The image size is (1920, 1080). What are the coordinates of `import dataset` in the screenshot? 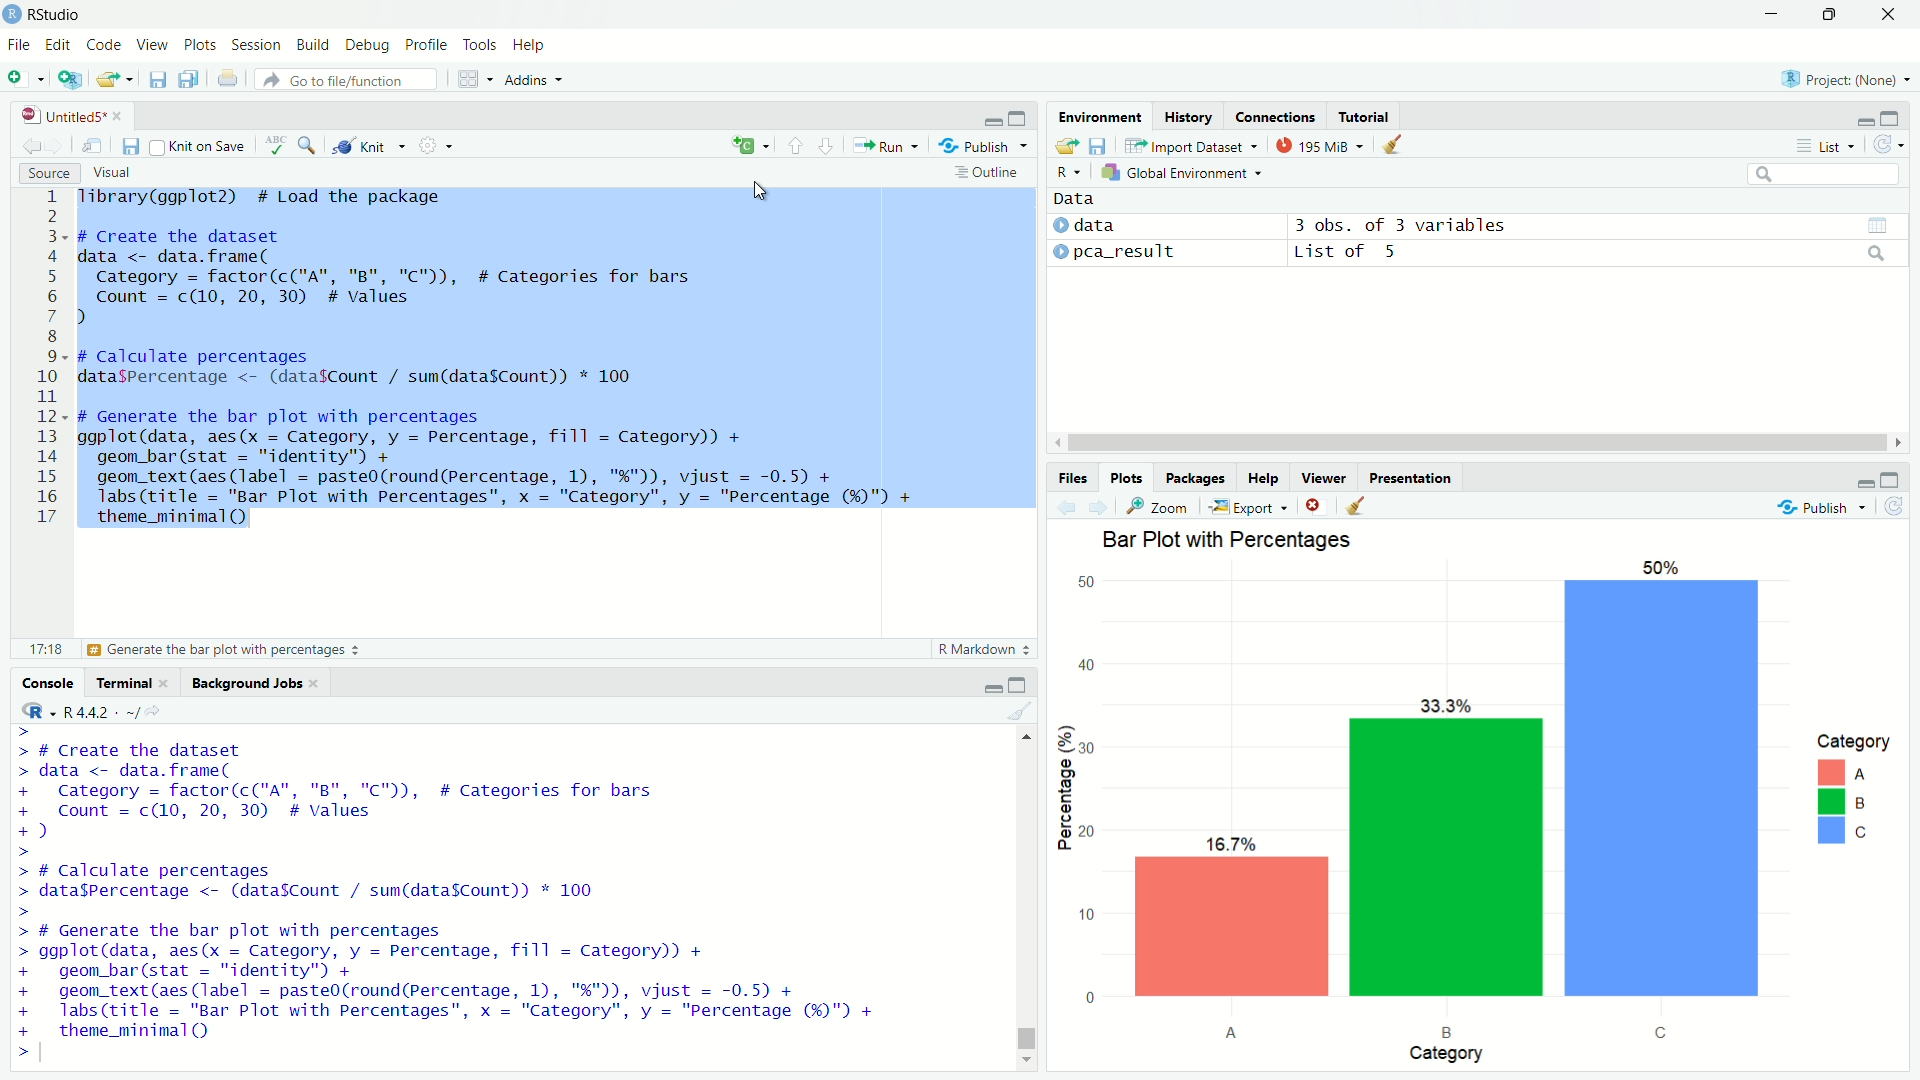 It's located at (1195, 146).